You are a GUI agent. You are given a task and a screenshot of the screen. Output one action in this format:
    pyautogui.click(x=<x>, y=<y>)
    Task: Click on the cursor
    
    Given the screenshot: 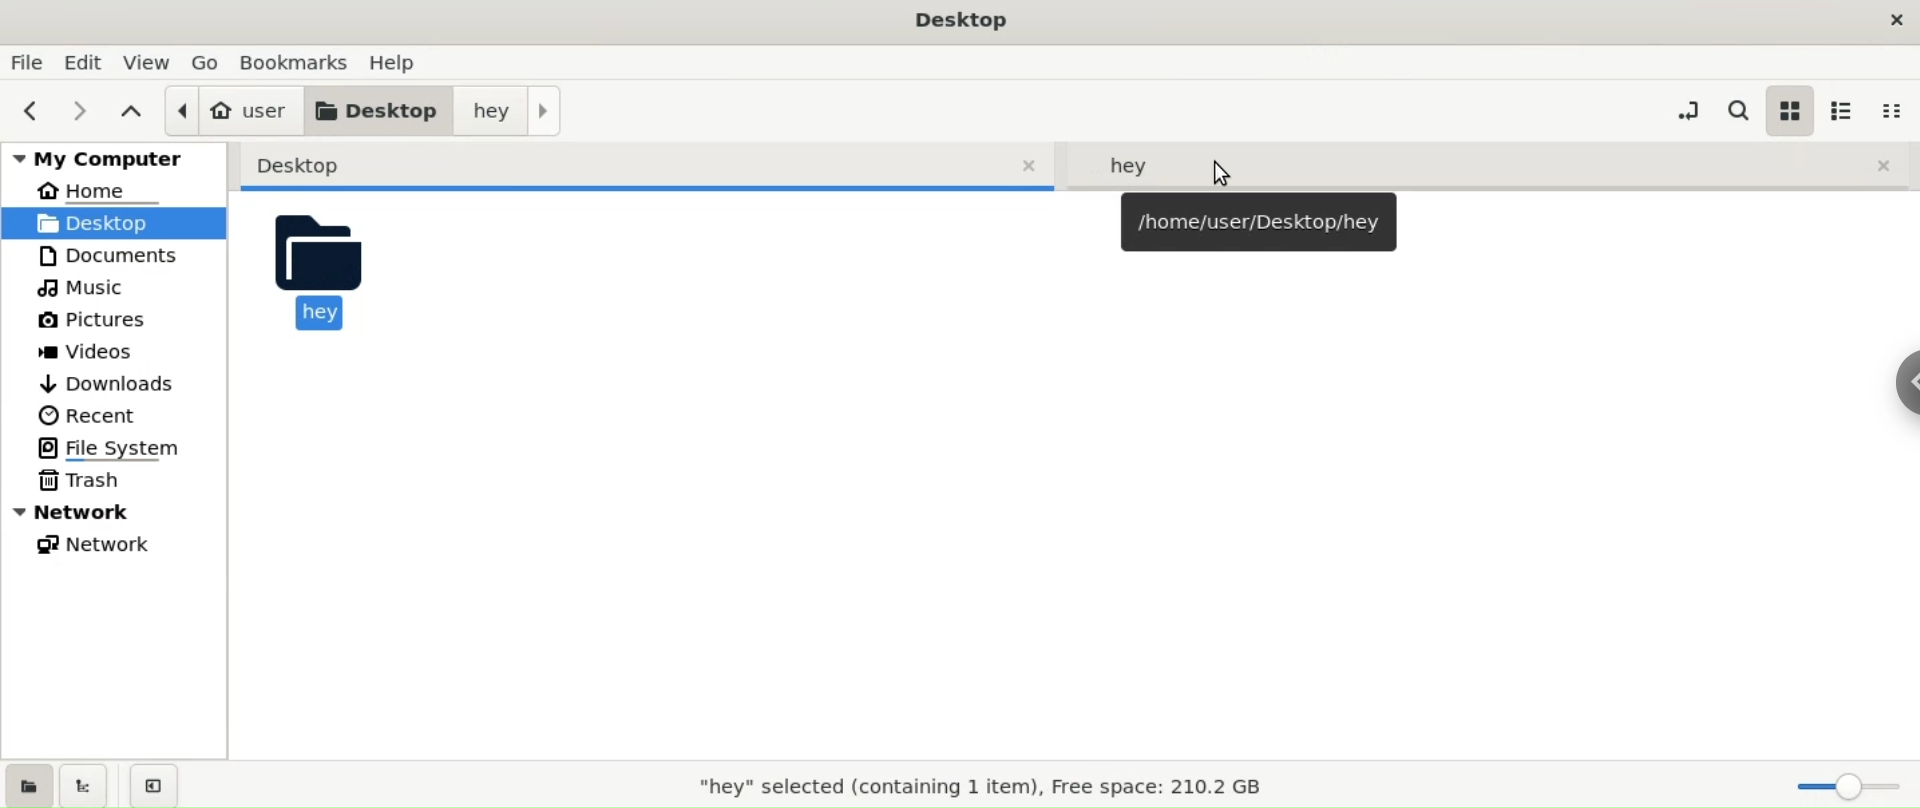 What is the action you would take?
    pyautogui.click(x=1224, y=173)
    